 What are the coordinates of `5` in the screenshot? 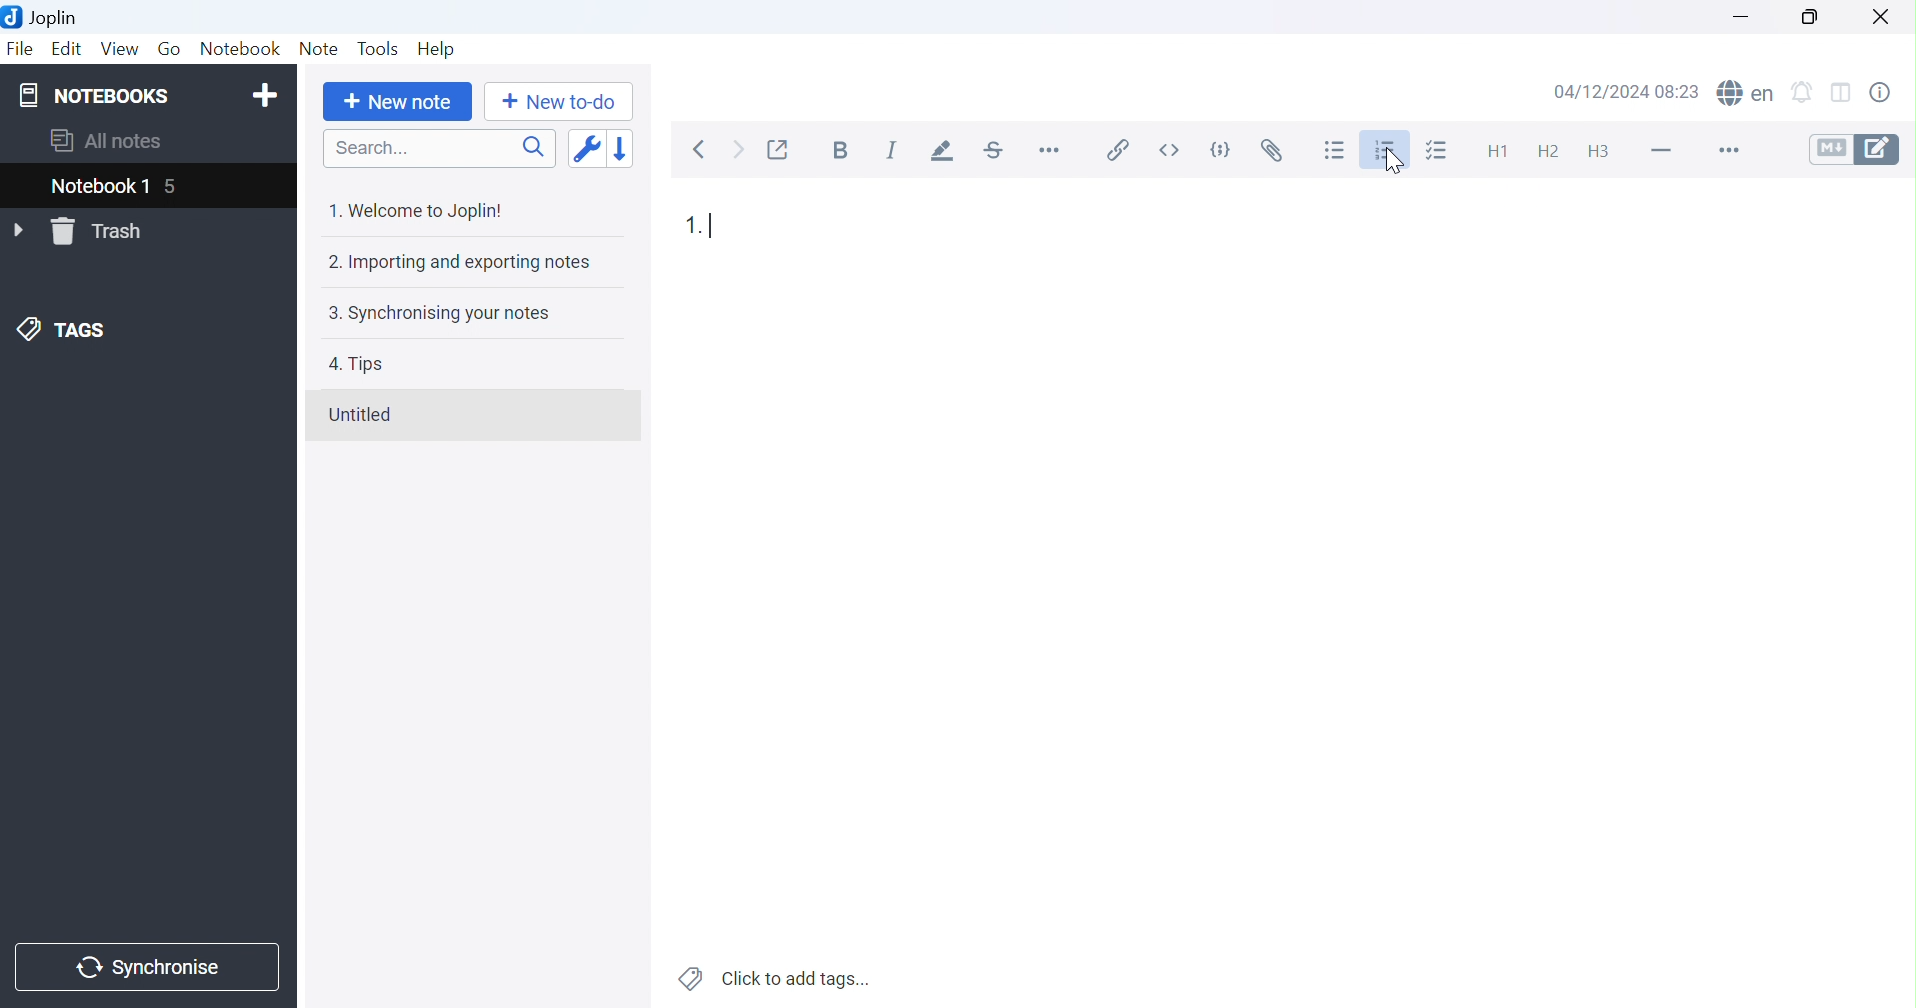 It's located at (181, 188).